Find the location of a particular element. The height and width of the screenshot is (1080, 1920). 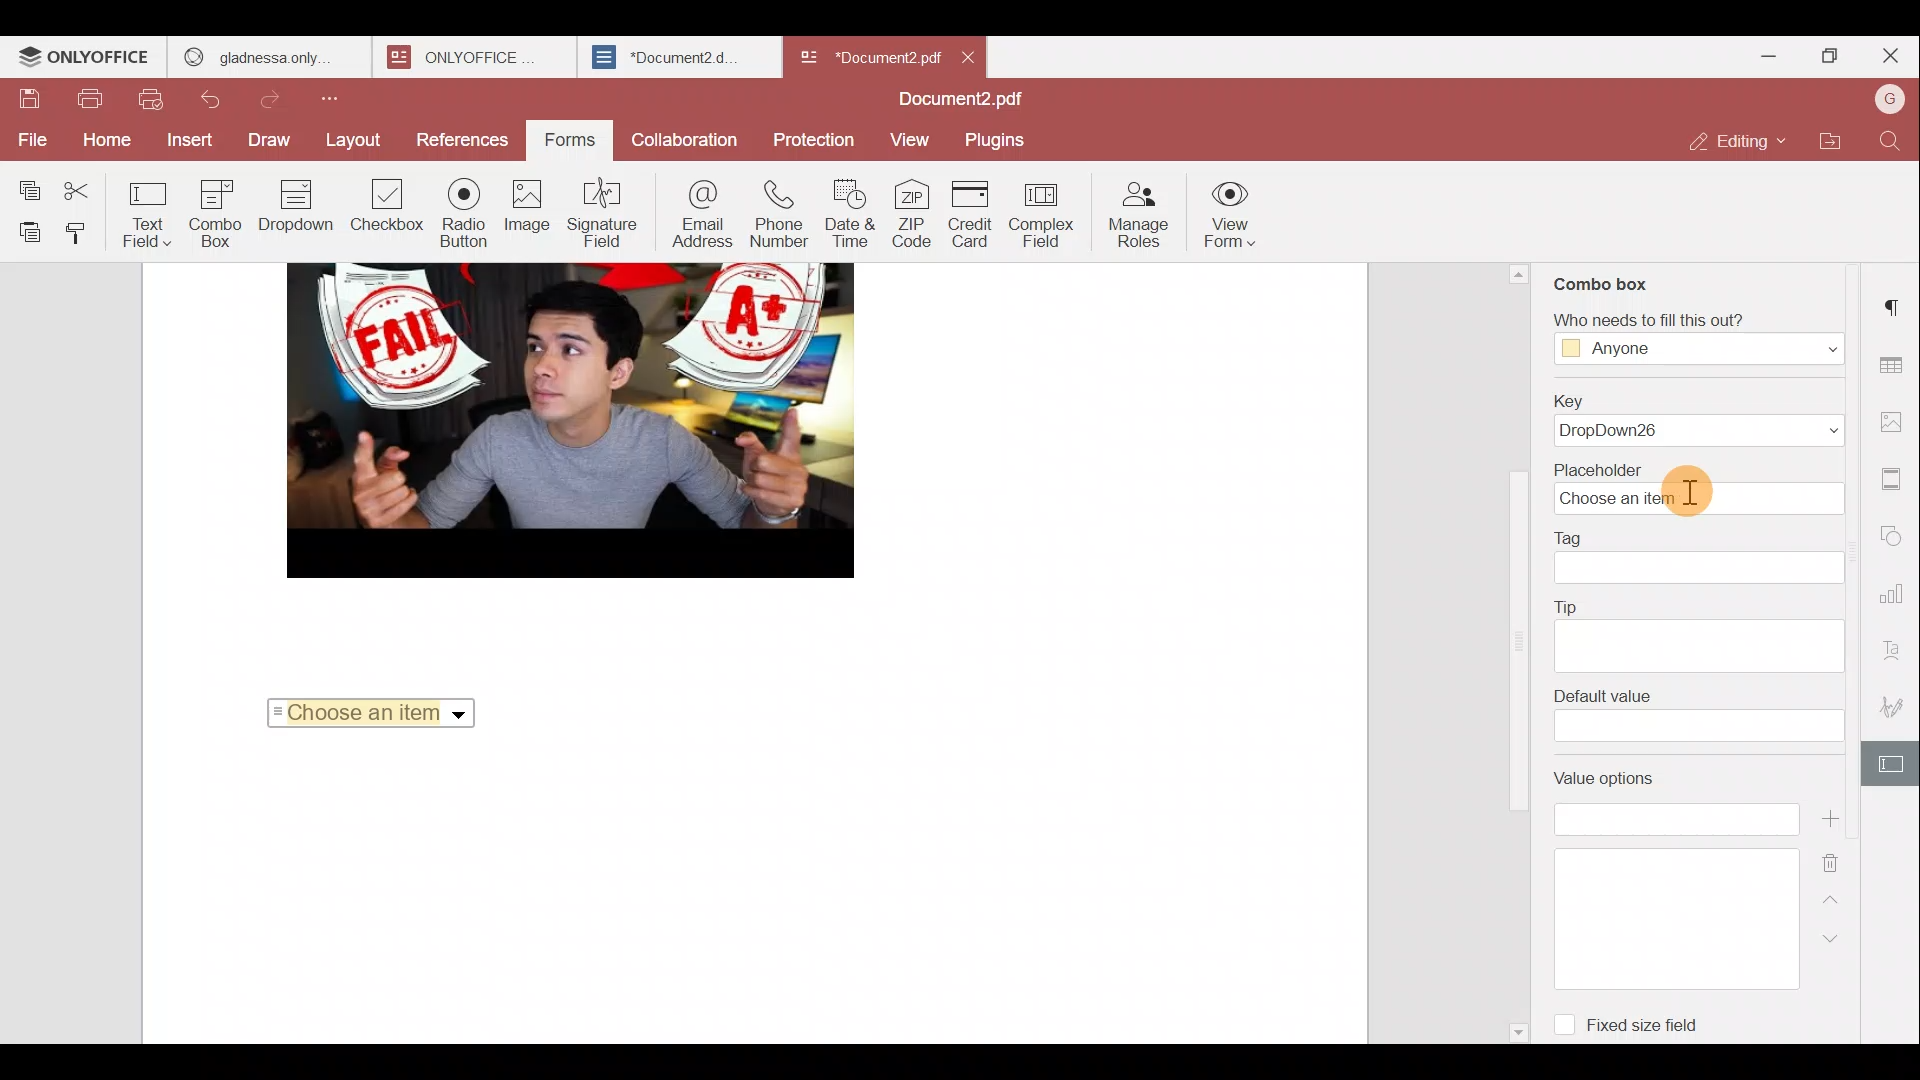

Image is located at coordinates (528, 210).